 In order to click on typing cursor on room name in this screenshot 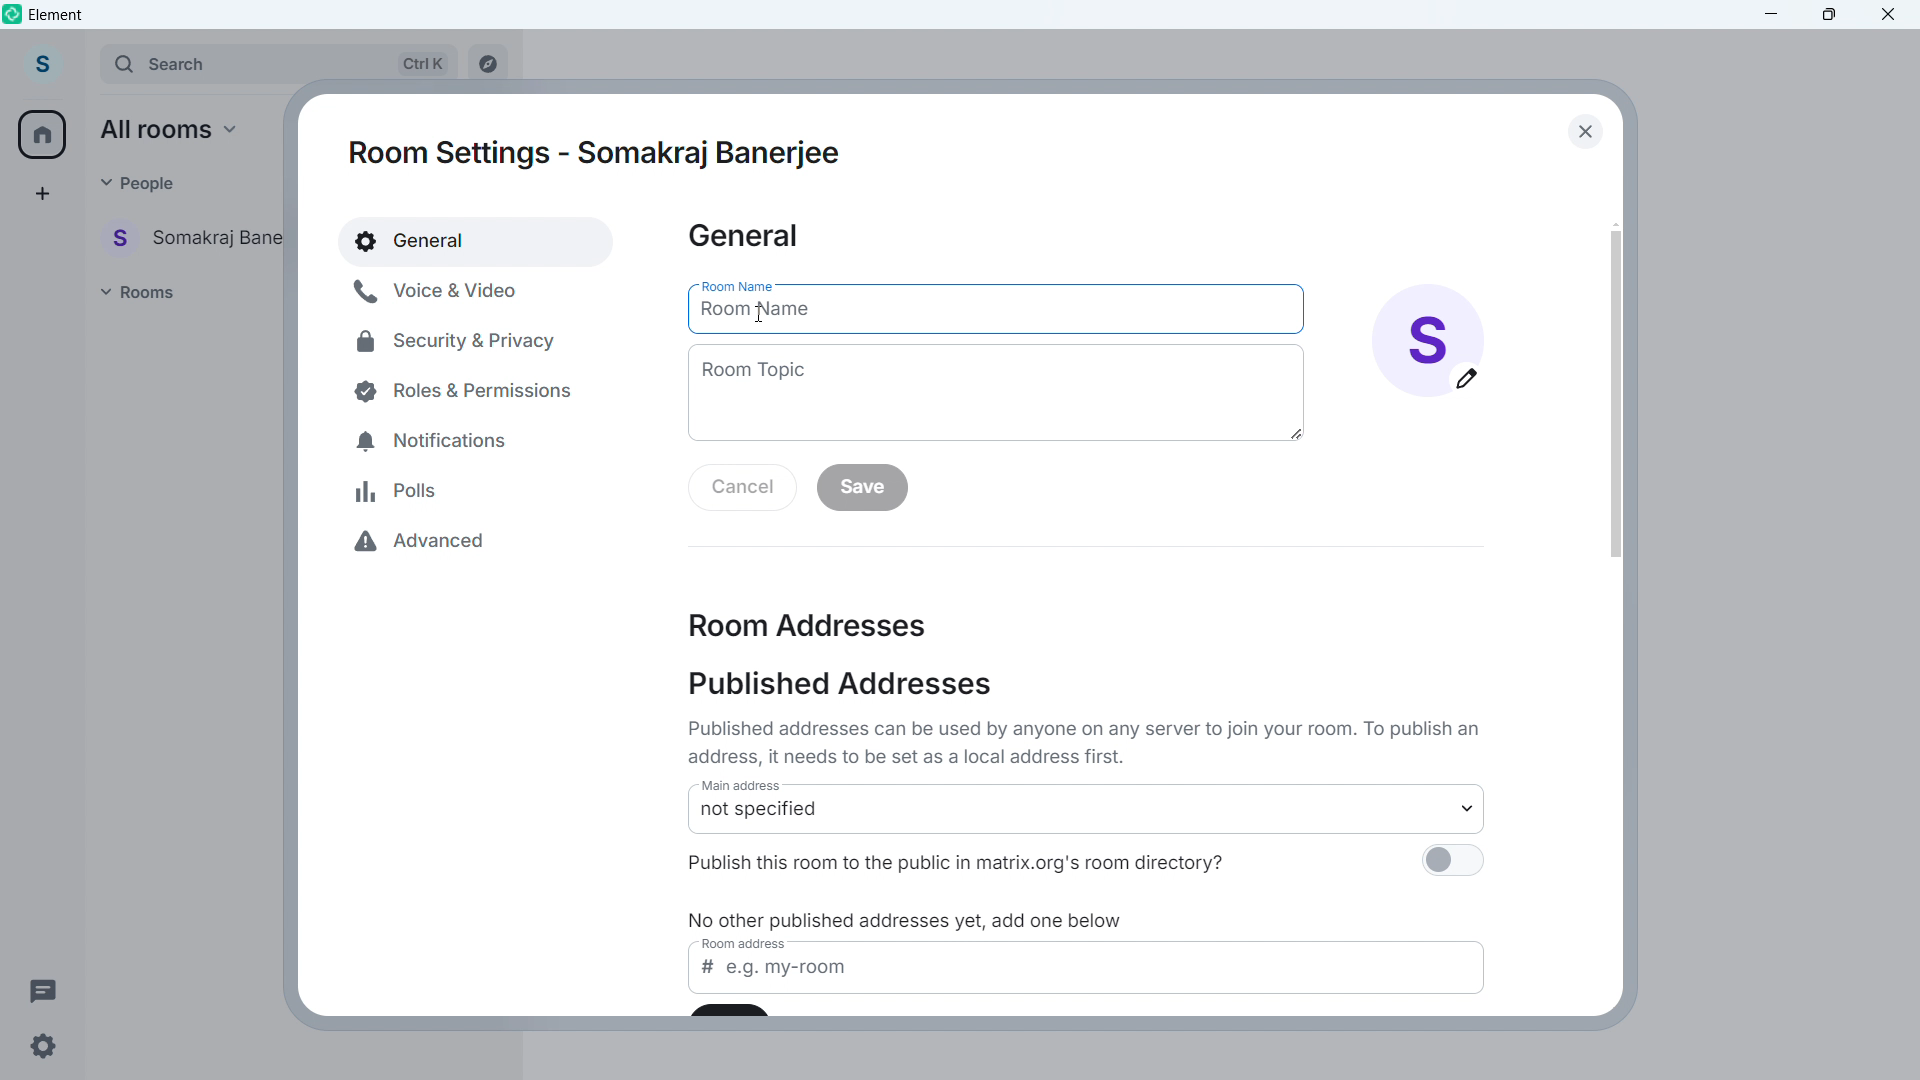, I will do `click(763, 313)`.